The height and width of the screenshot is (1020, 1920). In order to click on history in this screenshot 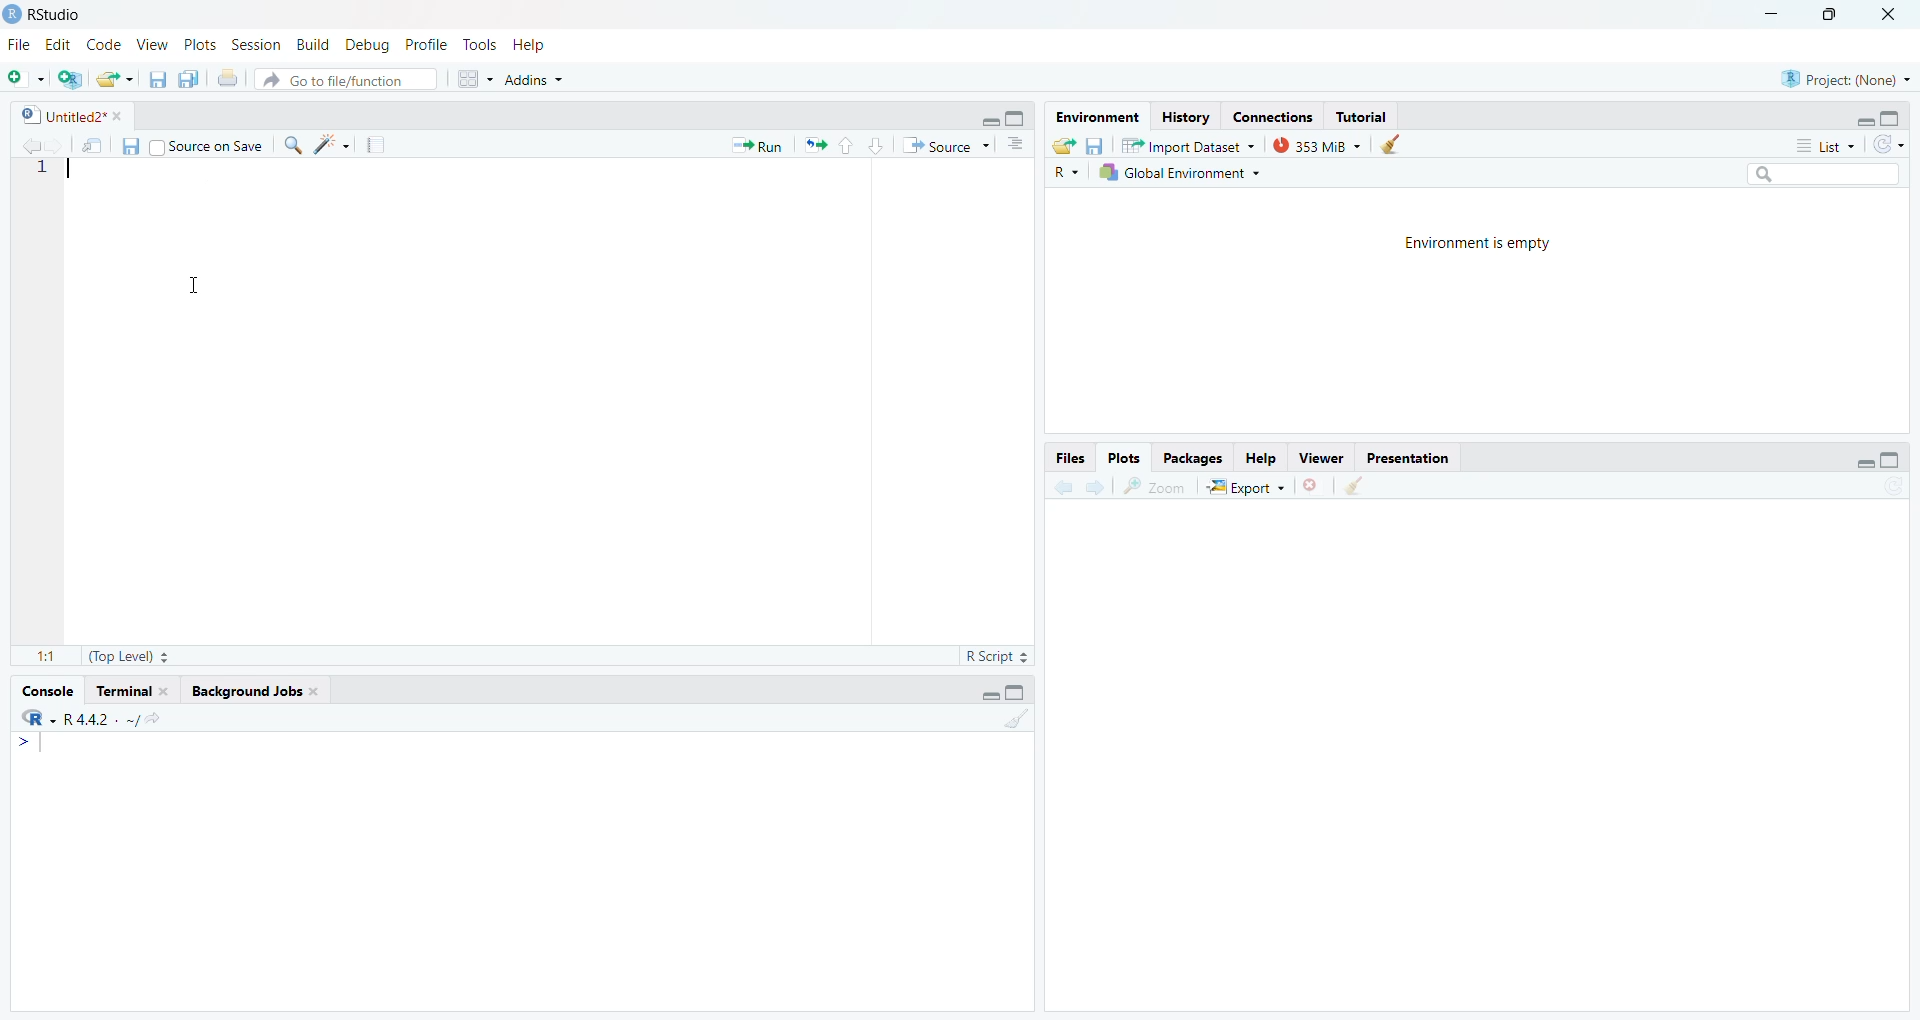, I will do `click(1186, 116)`.